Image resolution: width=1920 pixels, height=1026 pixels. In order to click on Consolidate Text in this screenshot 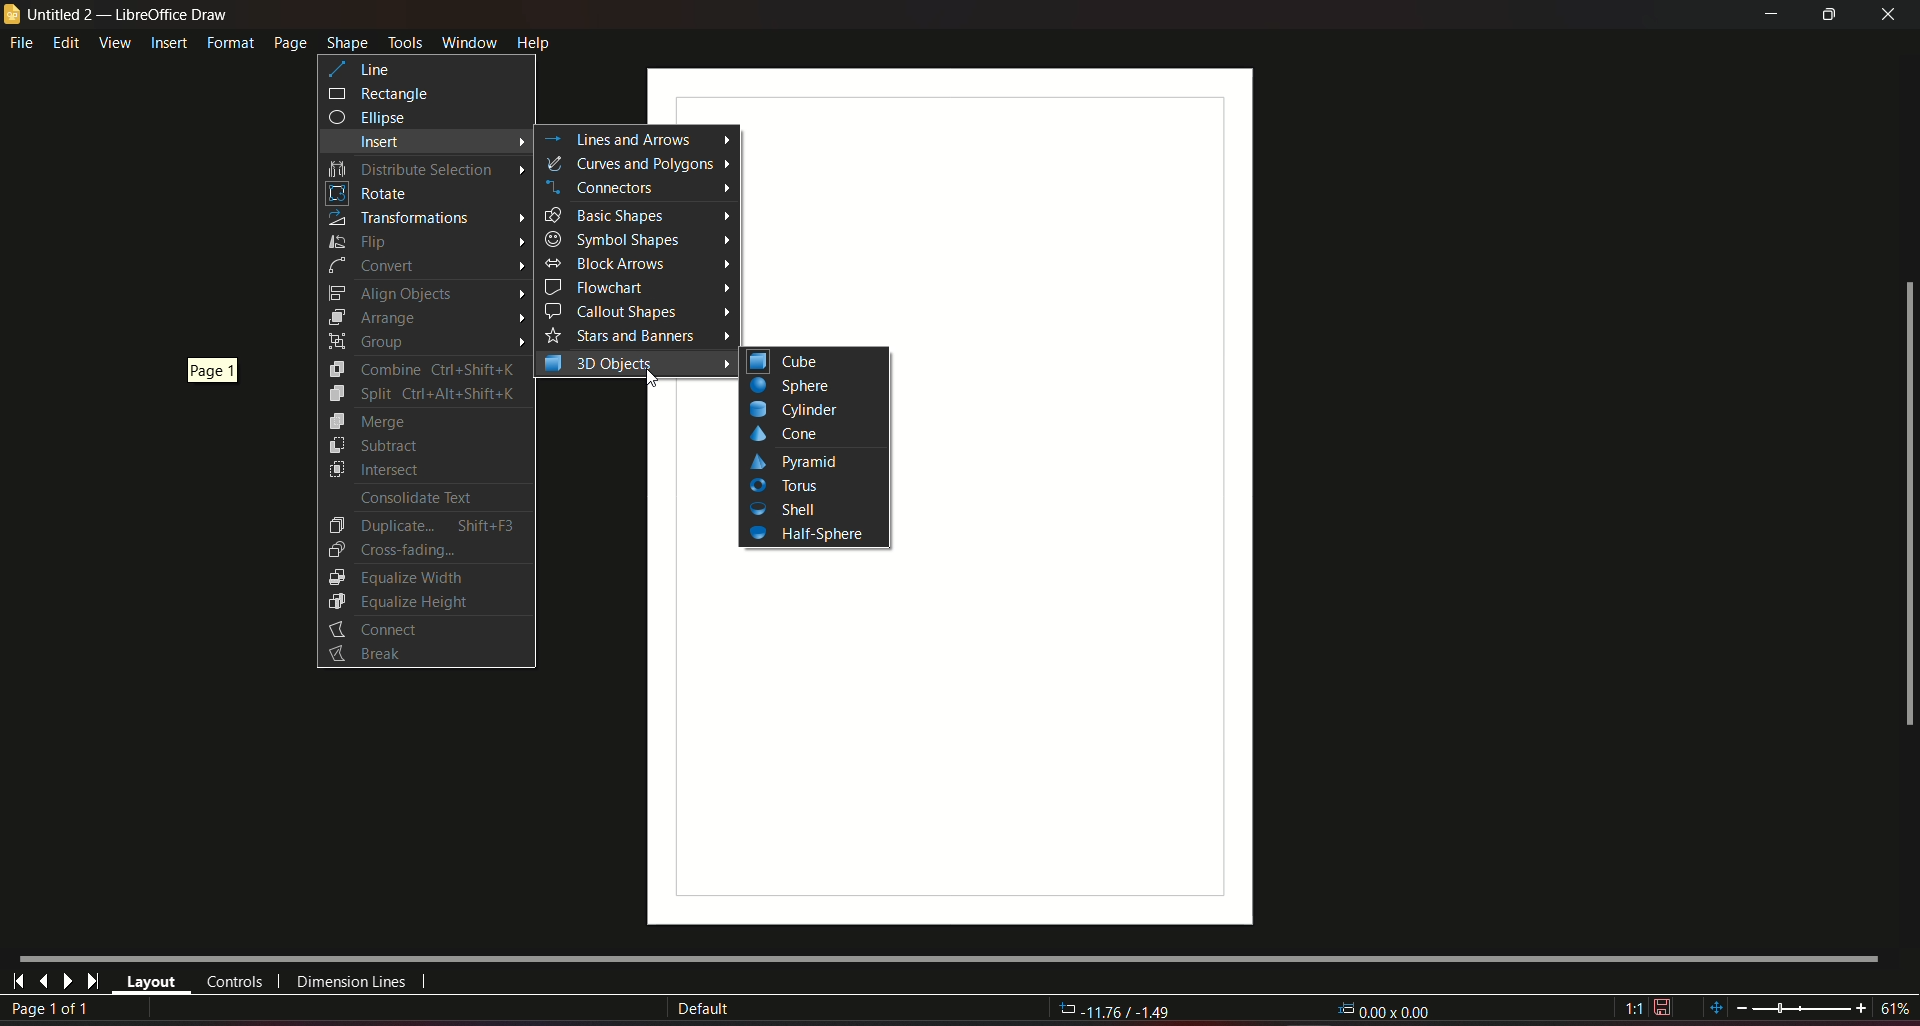, I will do `click(421, 498)`.